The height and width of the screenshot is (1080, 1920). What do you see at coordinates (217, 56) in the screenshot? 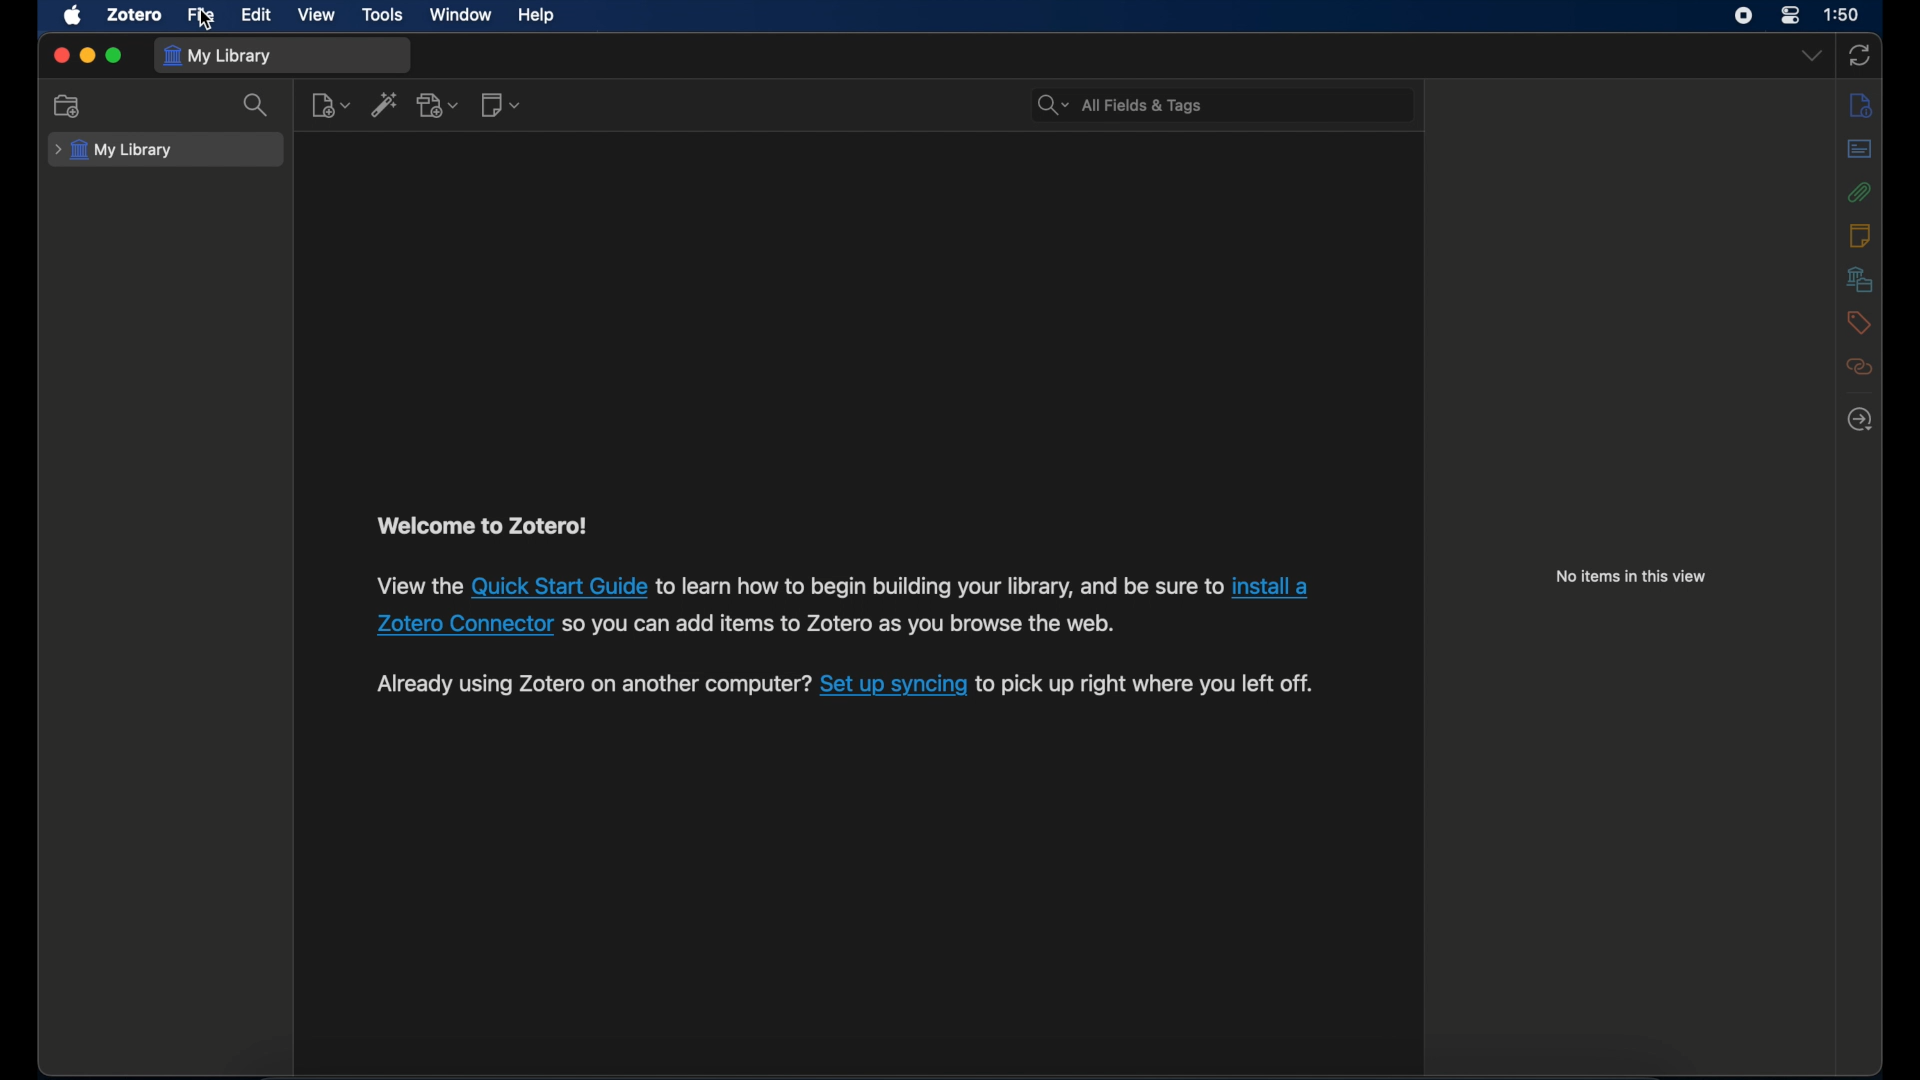
I see `my library` at bounding box center [217, 56].